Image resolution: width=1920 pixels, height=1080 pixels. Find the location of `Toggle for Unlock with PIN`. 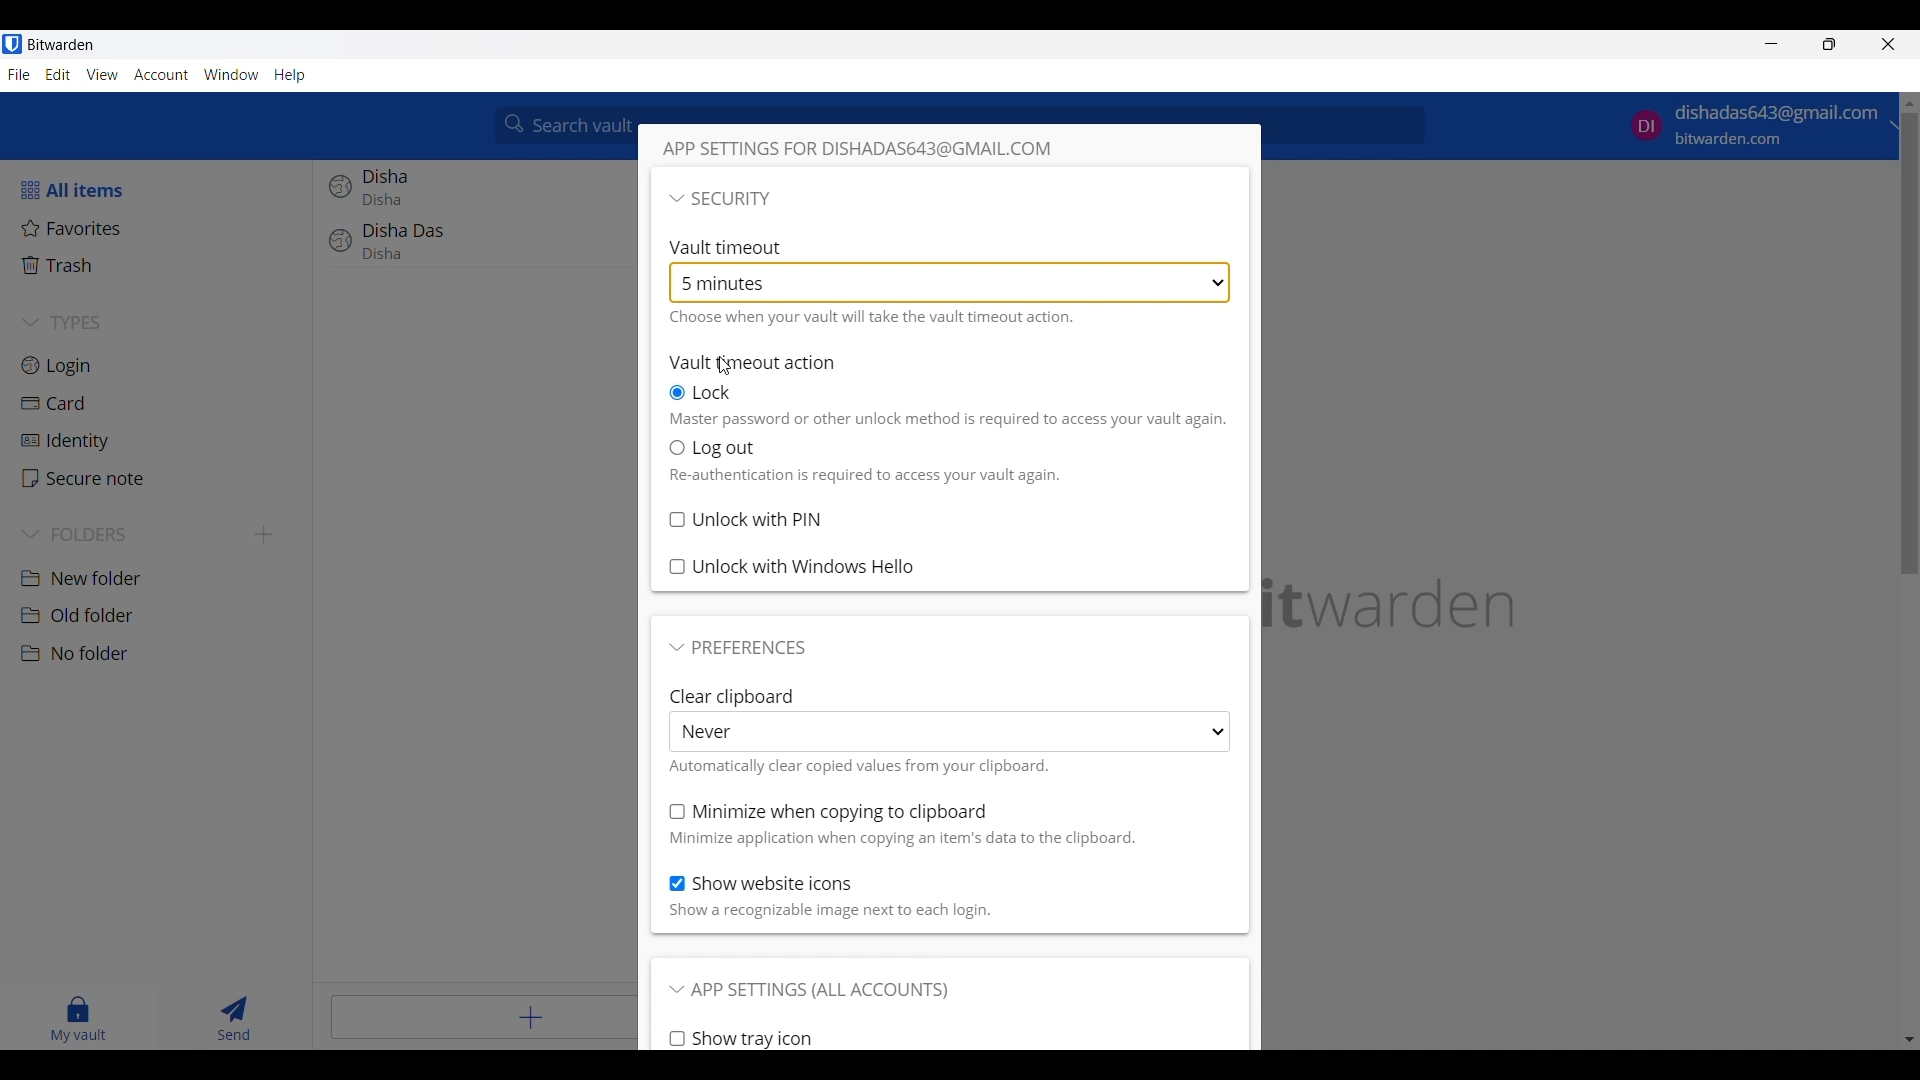

Toggle for Unlock with PIN is located at coordinates (745, 520).